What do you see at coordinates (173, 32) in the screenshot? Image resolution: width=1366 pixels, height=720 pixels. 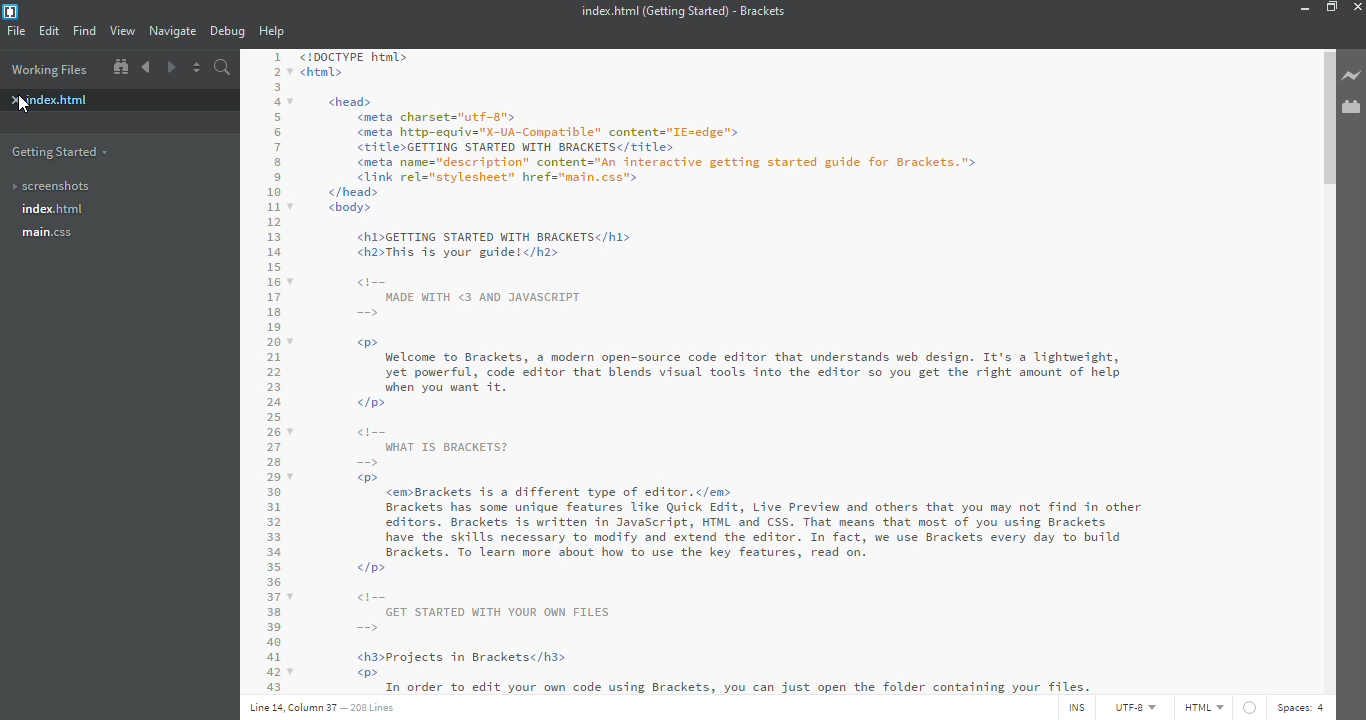 I see `navigate` at bounding box center [173, 32].